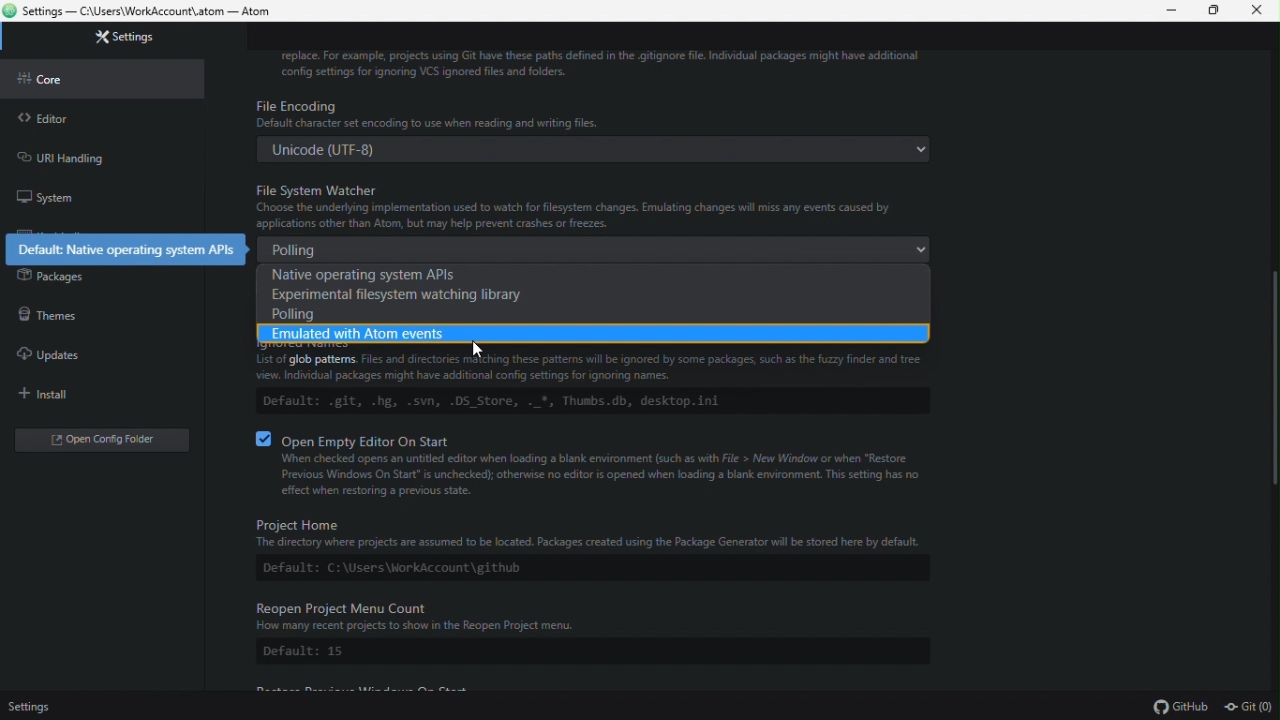 Image resolution: width=1280 pixels, height=720 pixels. What do you see at coordinates (351, 438) in the screenshot?
I see `® Oven Empty Editor On Start` at bounding box center [351, 438].